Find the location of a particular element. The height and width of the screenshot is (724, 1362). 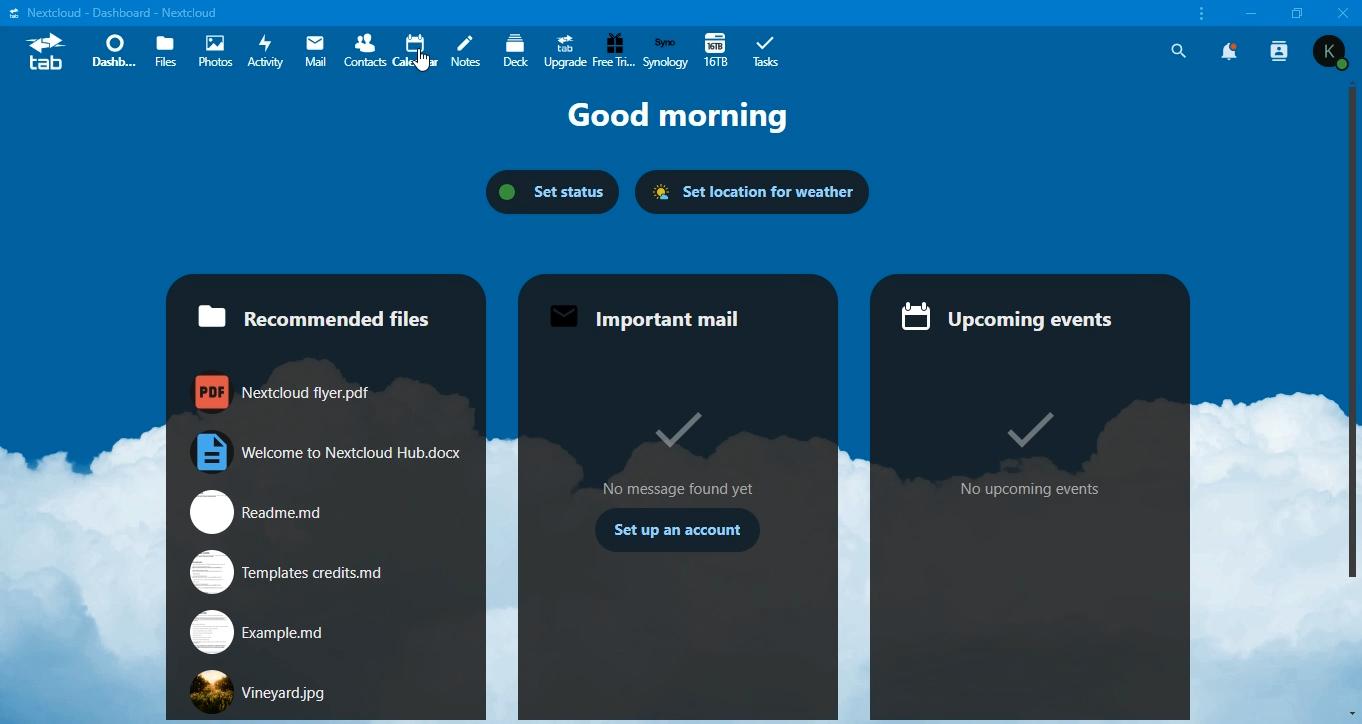

No upcoming events is located at coordinates (1032, 490).